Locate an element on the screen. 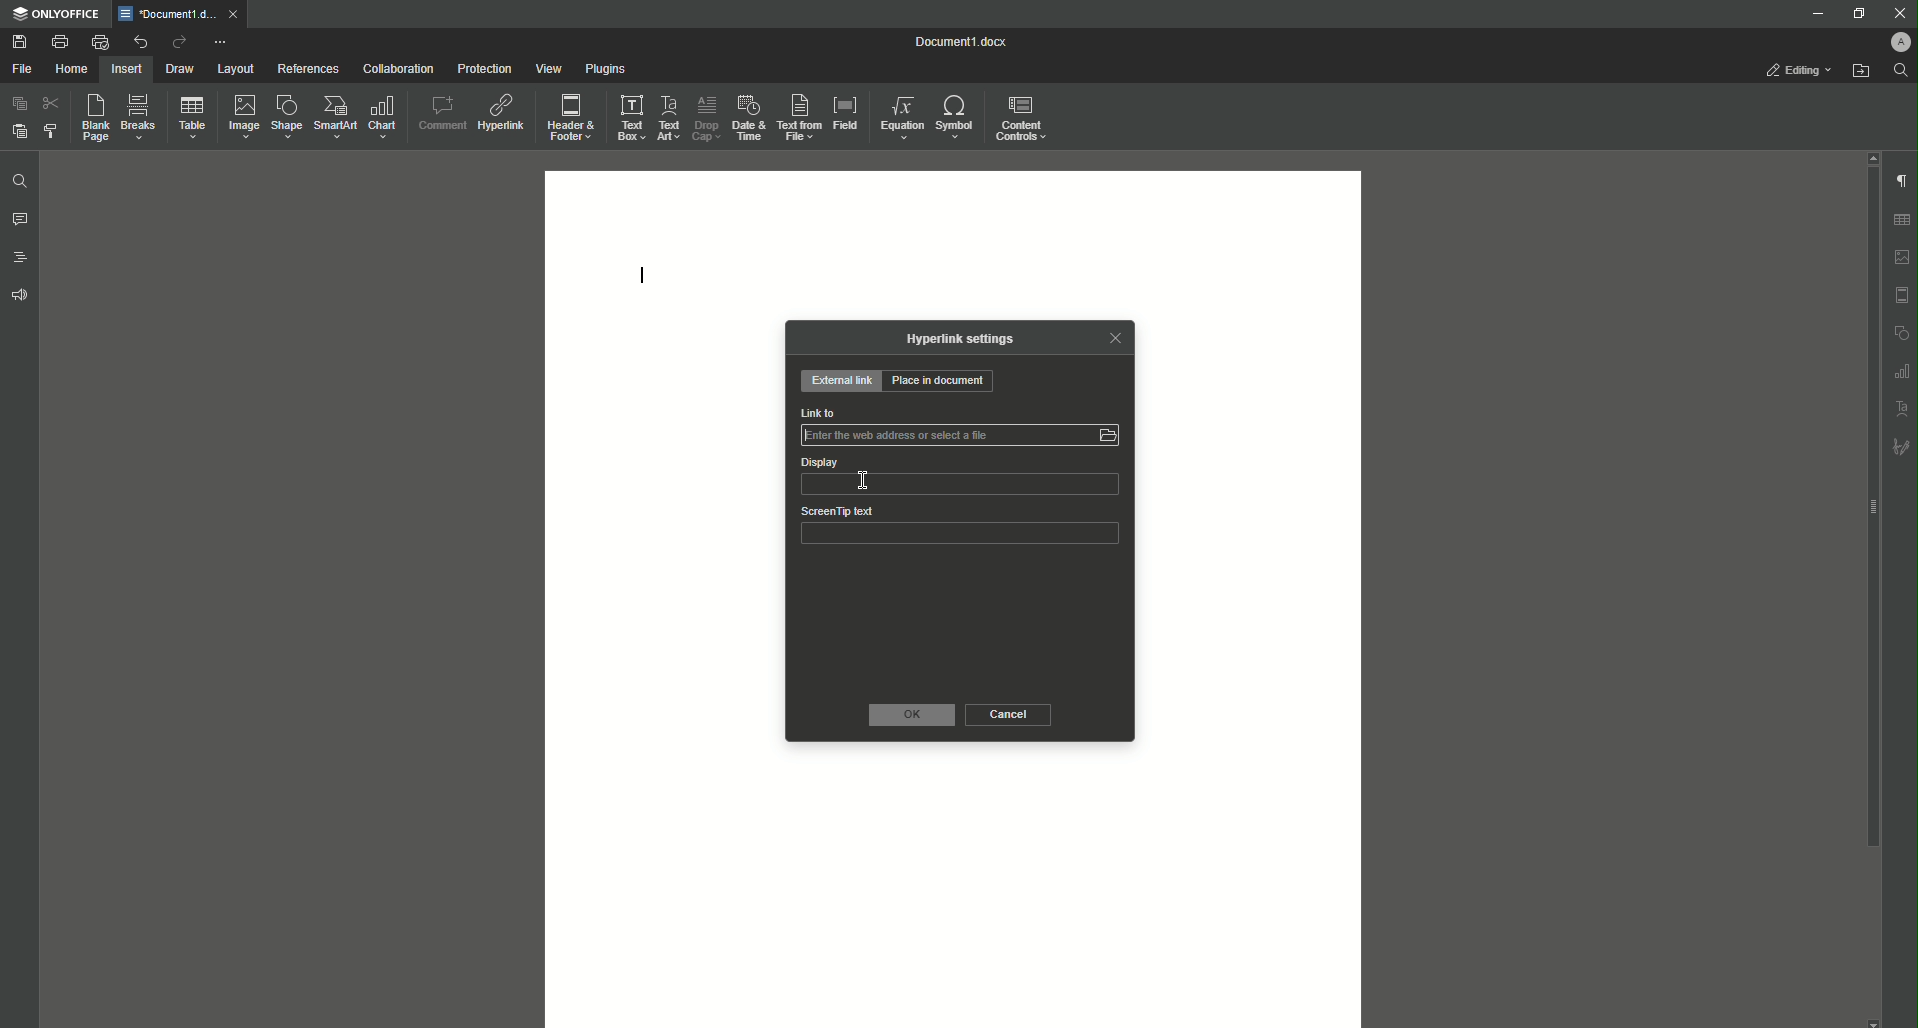  Display is located at coordinates (960, 486).